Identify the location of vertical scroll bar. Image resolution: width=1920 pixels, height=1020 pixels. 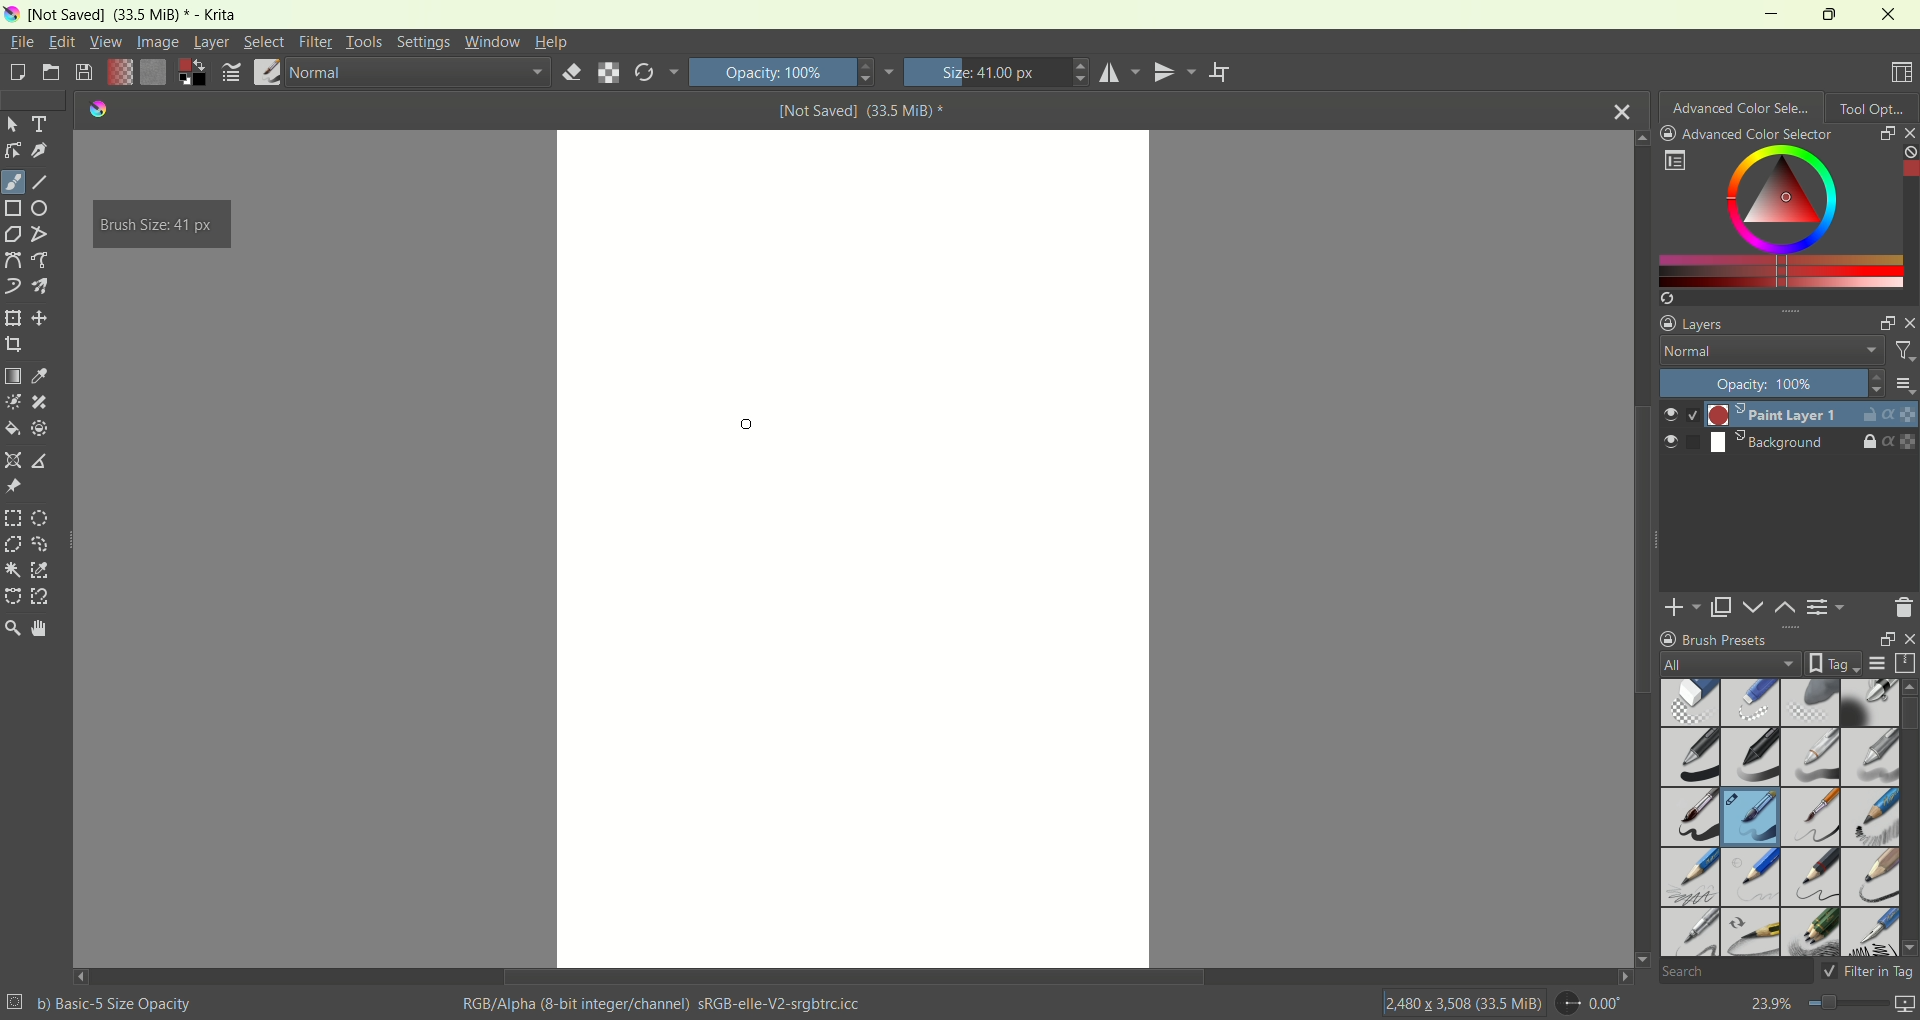
(1908, 817).